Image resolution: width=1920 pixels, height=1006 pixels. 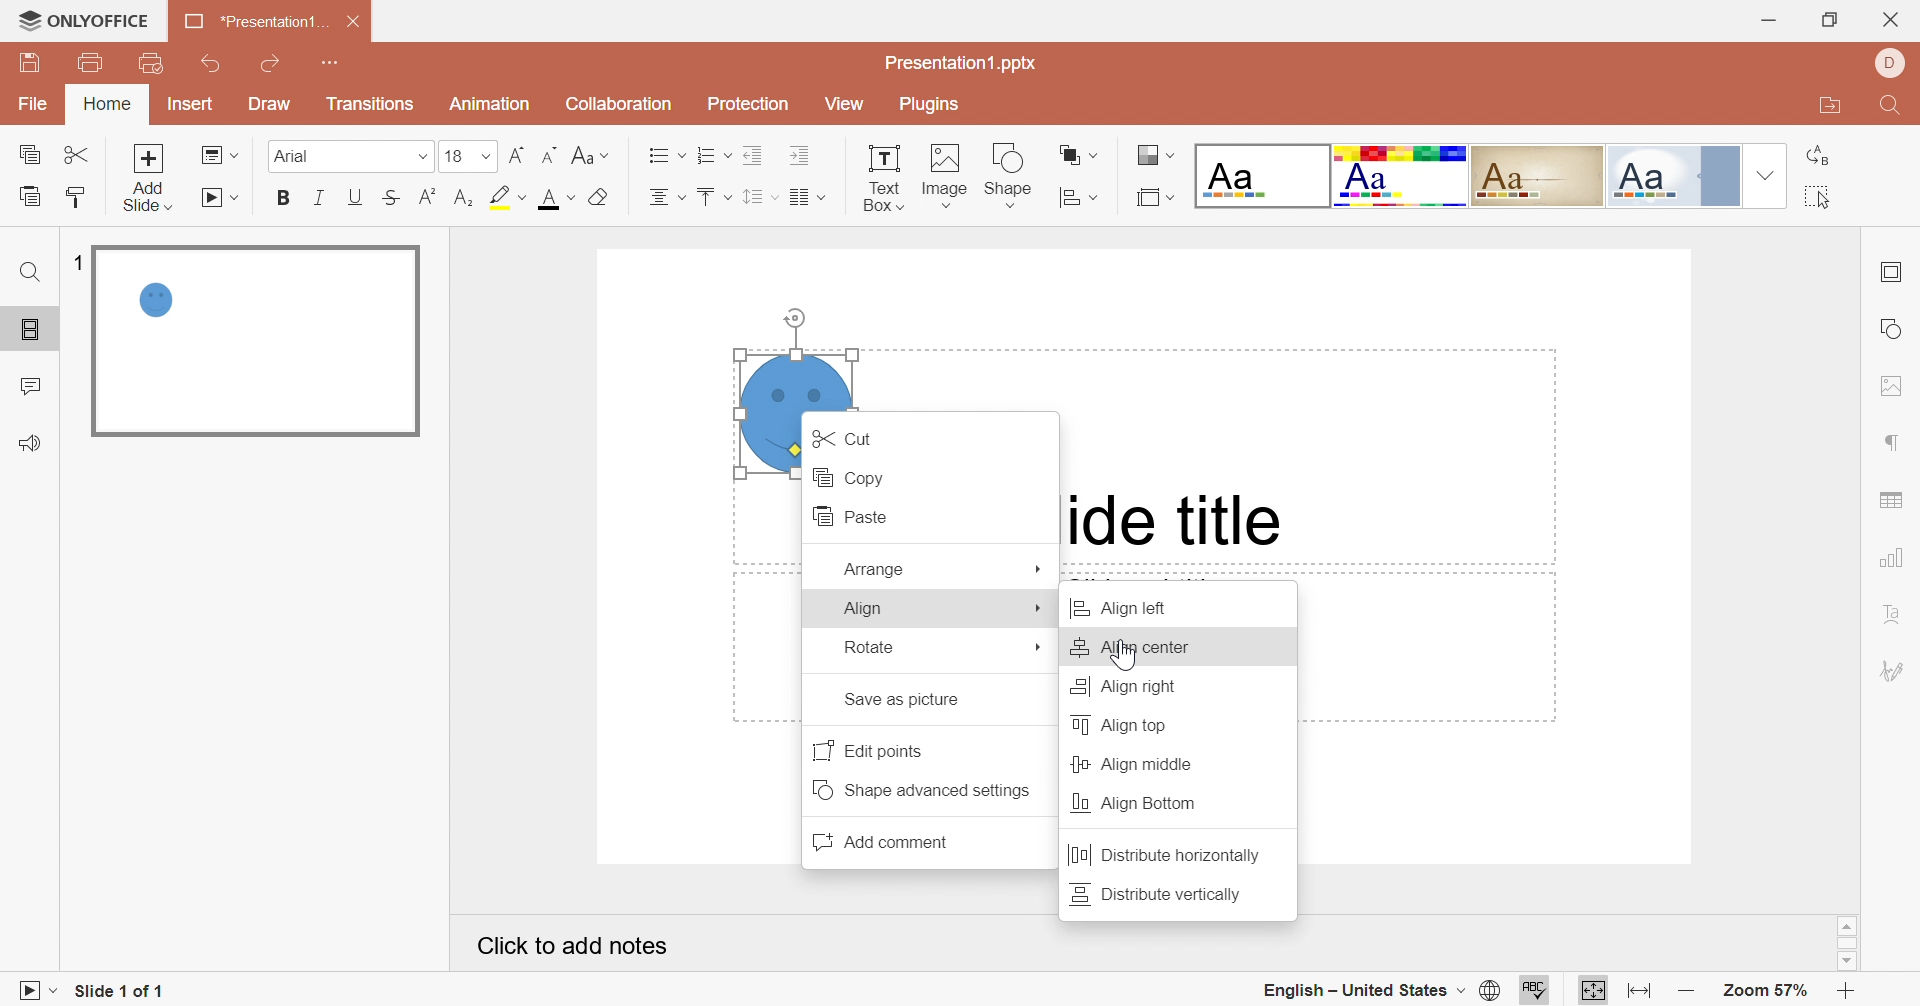 I want to click on Subscript, so click(x=463, y=198).